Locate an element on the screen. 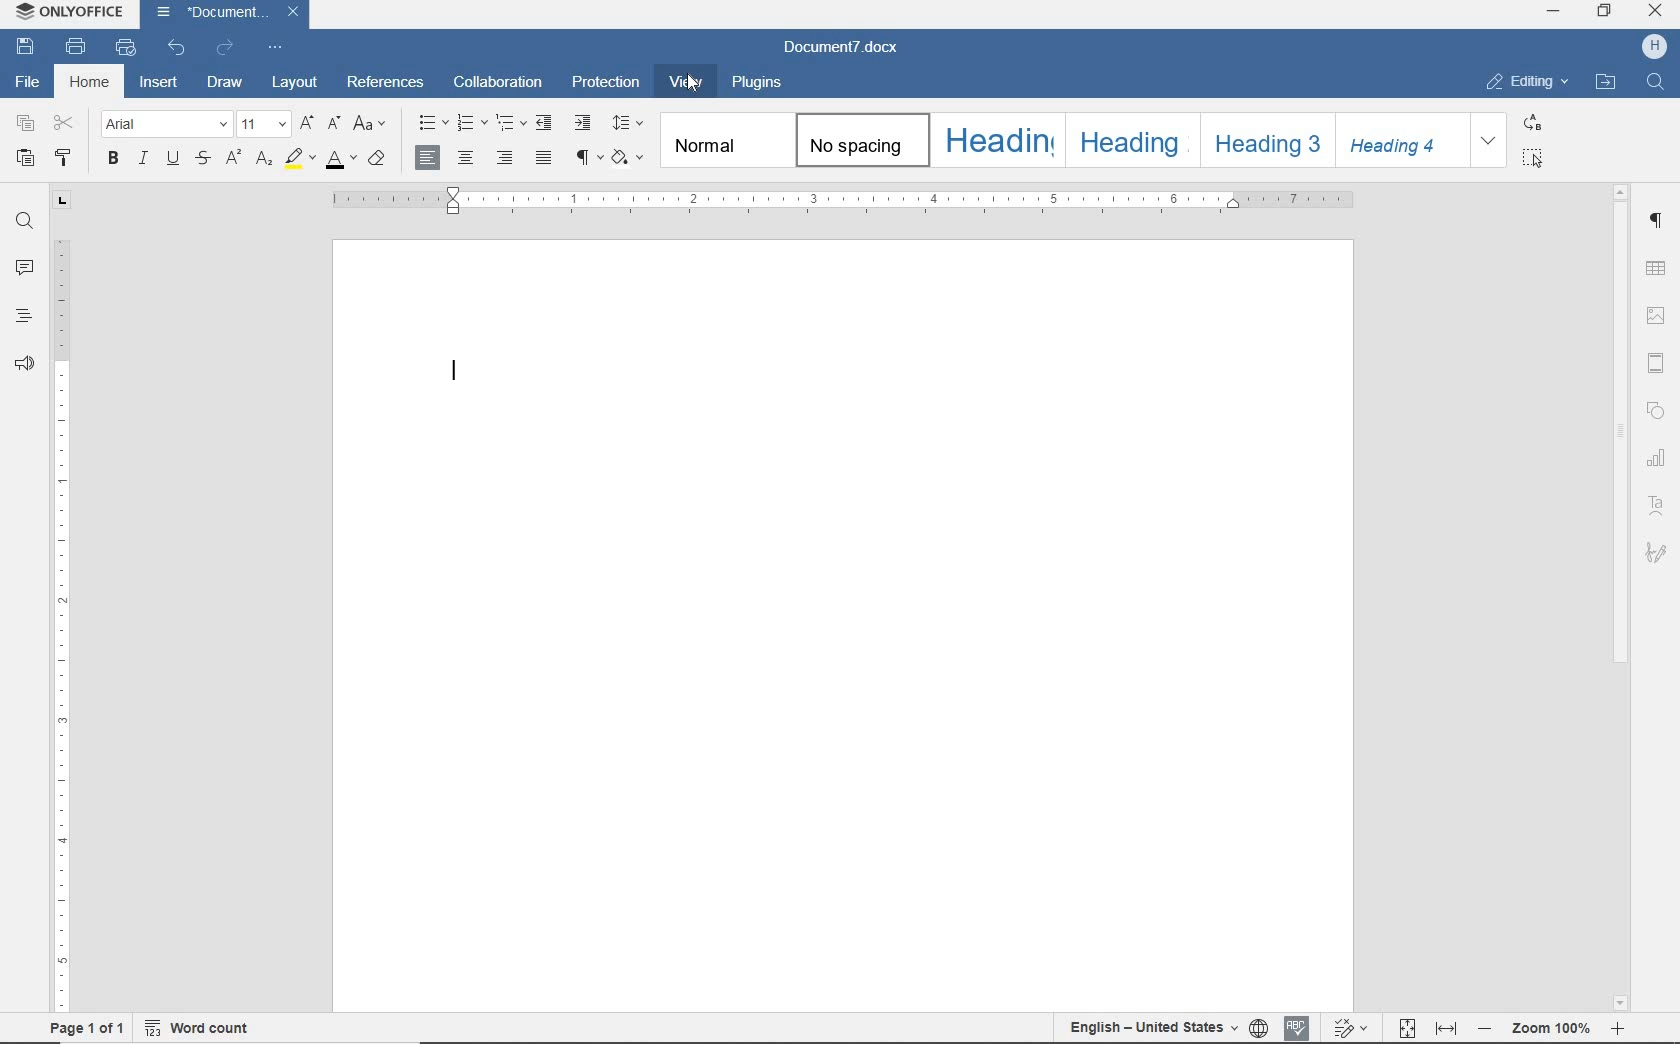  CHART is located at coordinates (1660, 457).